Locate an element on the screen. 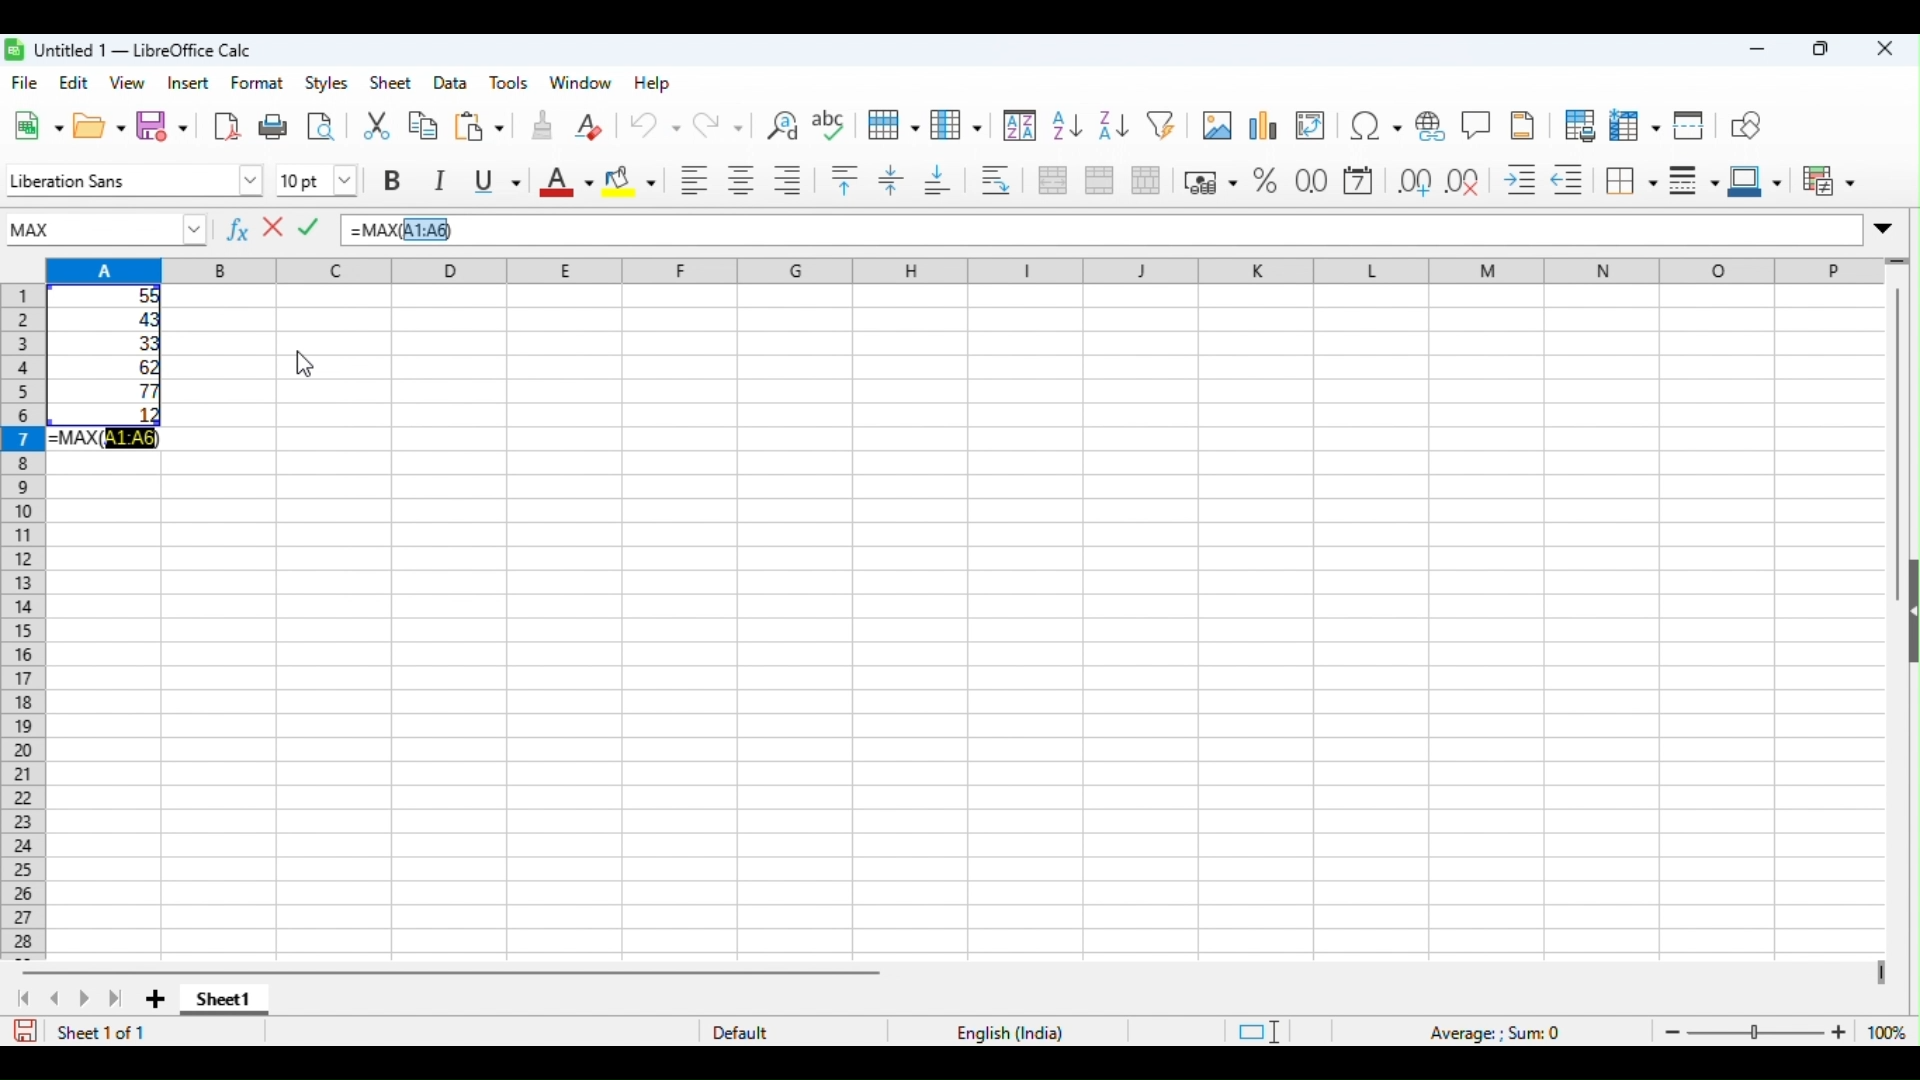 This screenshot has width=1920, height=1080. insert comment is located at coordinates (1477, 123).